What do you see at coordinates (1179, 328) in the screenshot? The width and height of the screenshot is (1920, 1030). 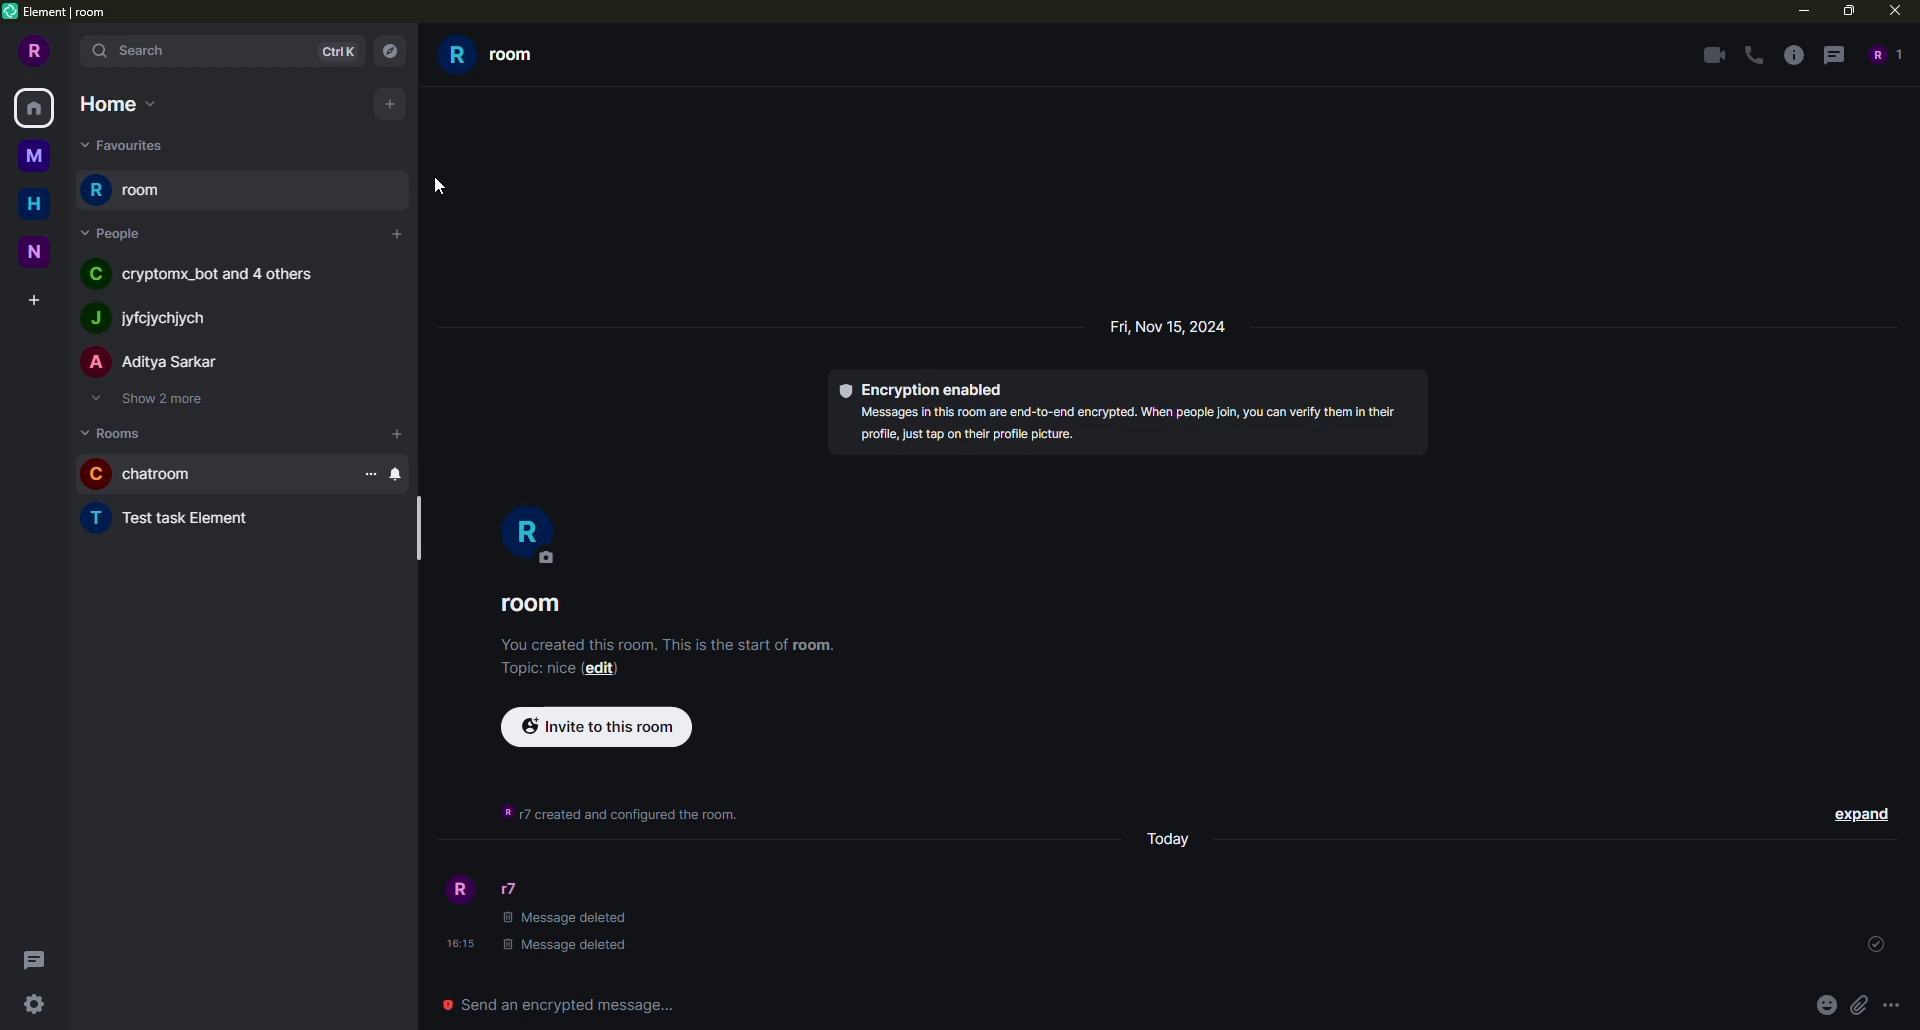 I see `Fri, Nov 15, 2024` at bounding box center [1179, 328].